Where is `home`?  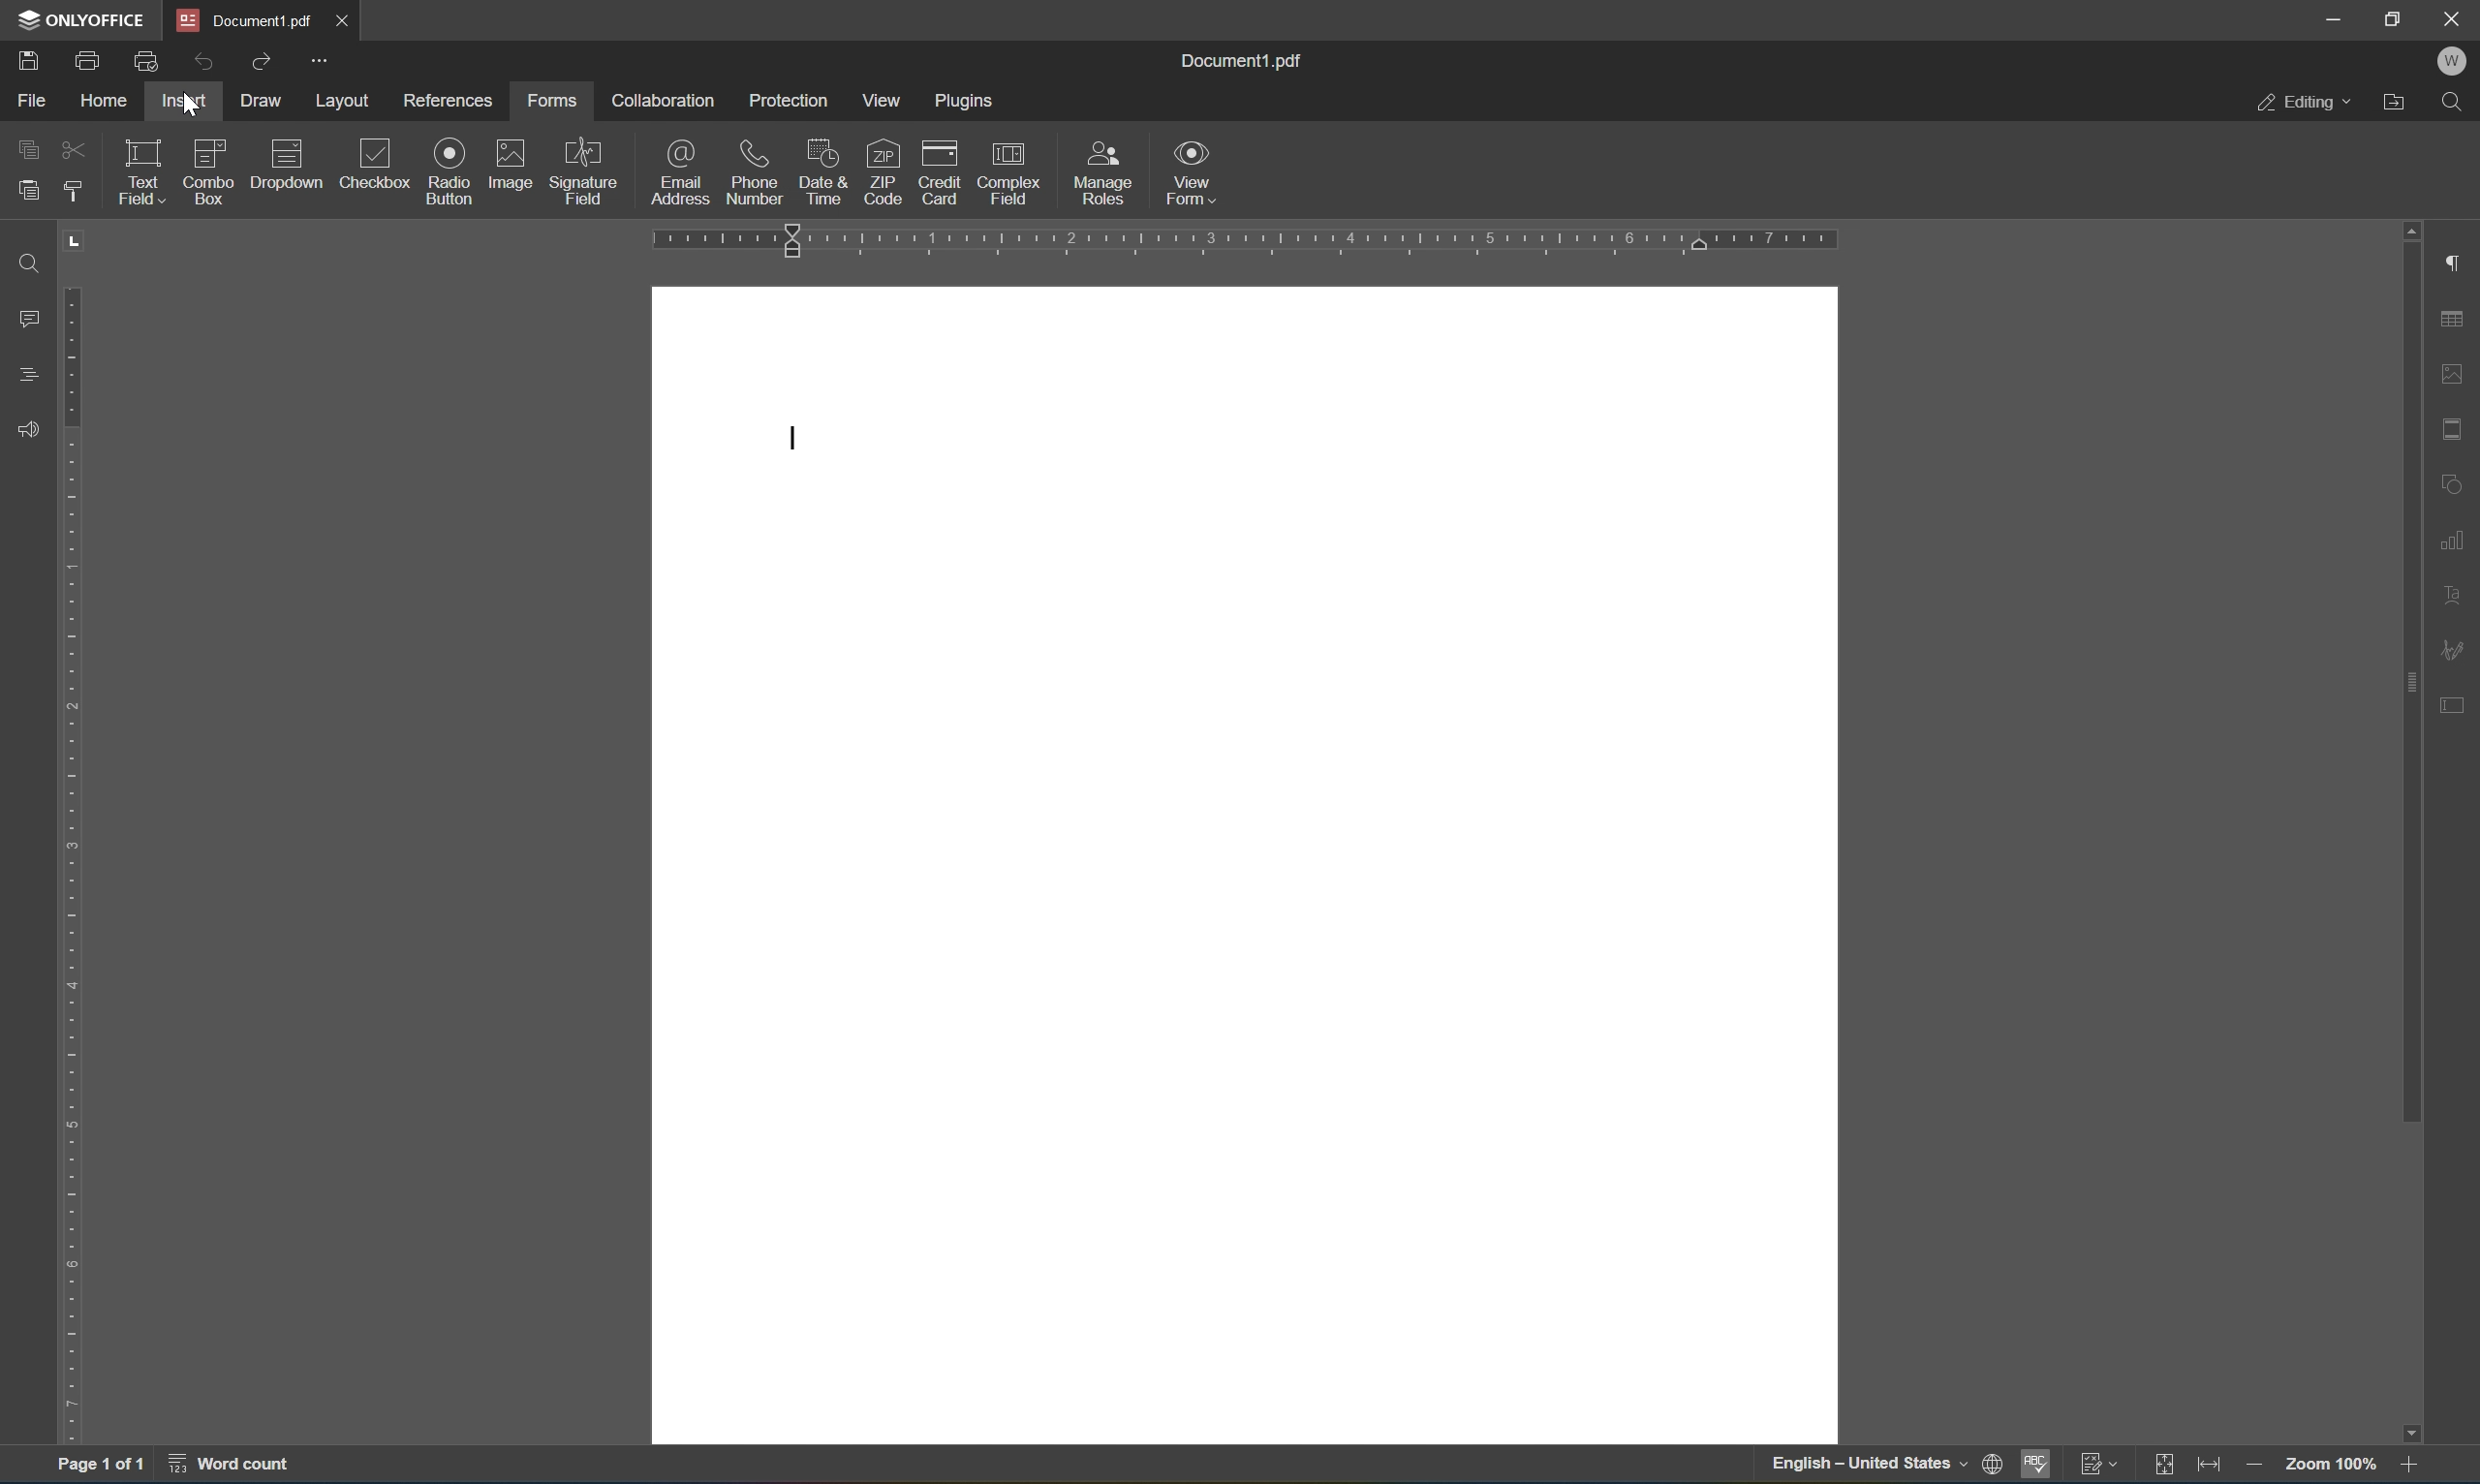 home is located at coordinates (107, 101).